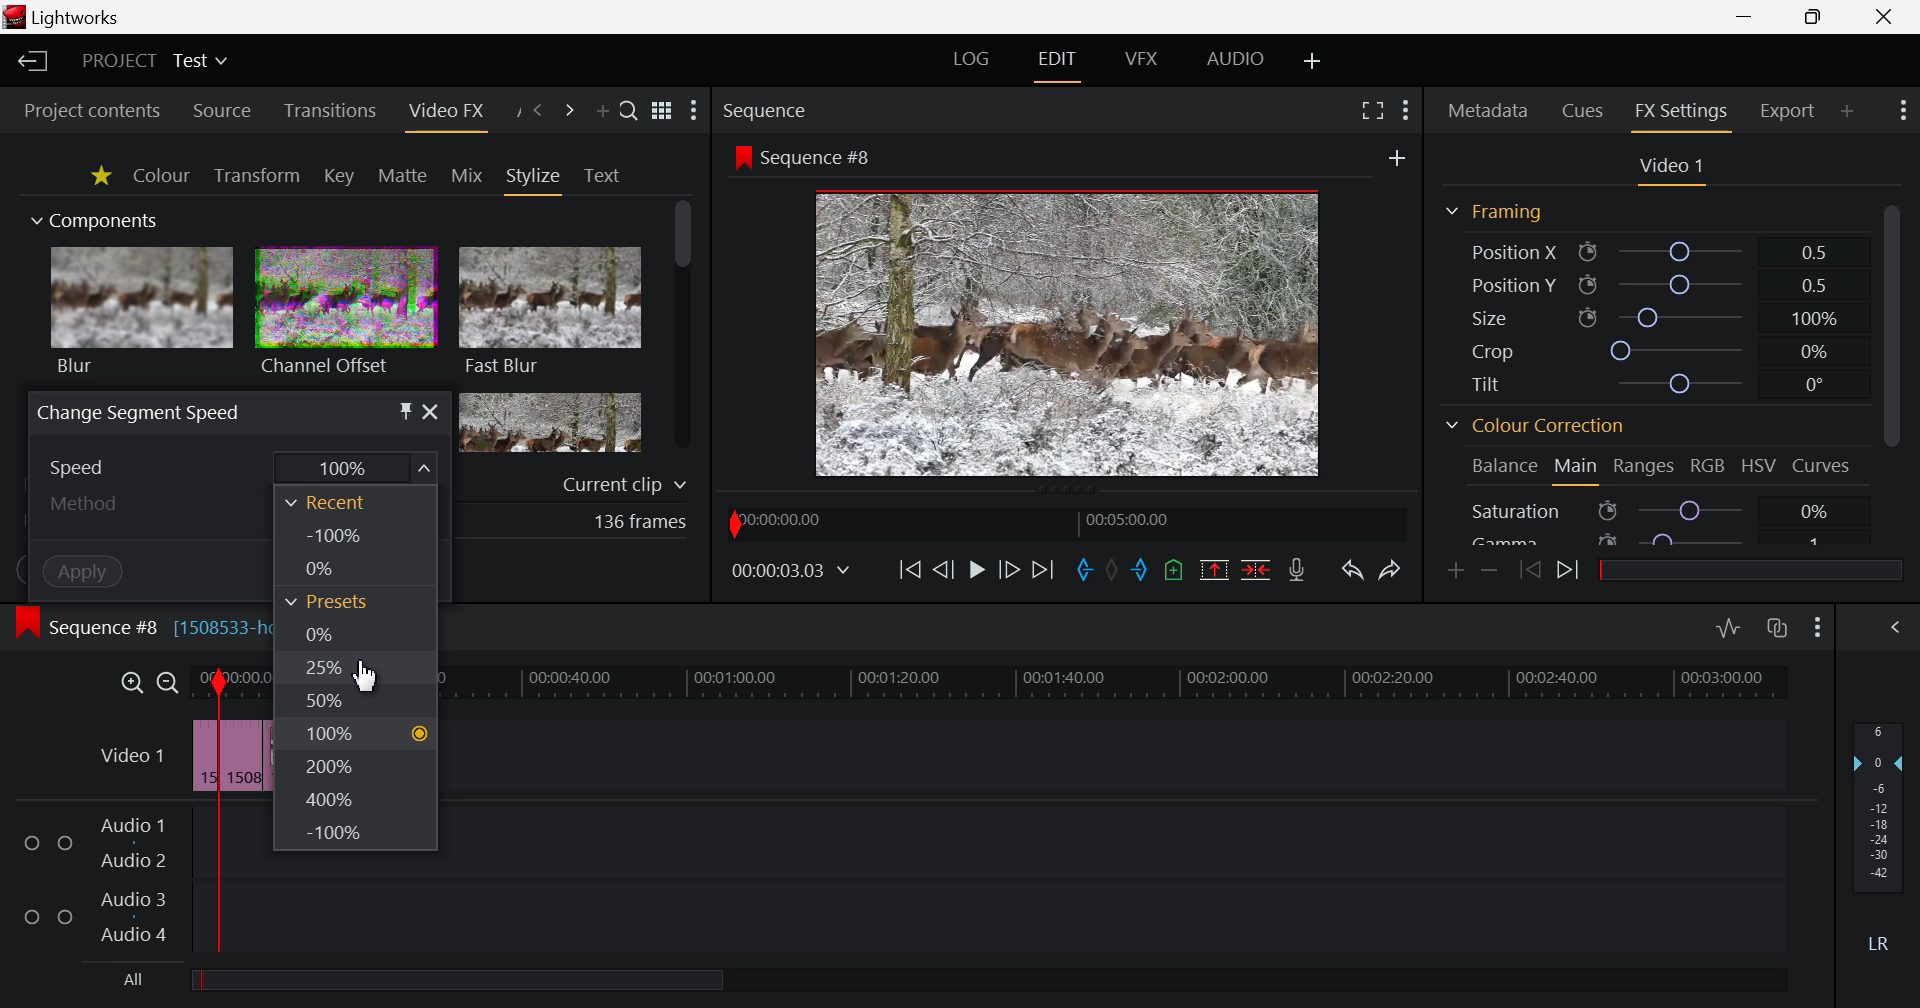  What do you see at coordinates (791, 570) in the screenshot?
I see `Frame Time` at bounding box center [791, 570].